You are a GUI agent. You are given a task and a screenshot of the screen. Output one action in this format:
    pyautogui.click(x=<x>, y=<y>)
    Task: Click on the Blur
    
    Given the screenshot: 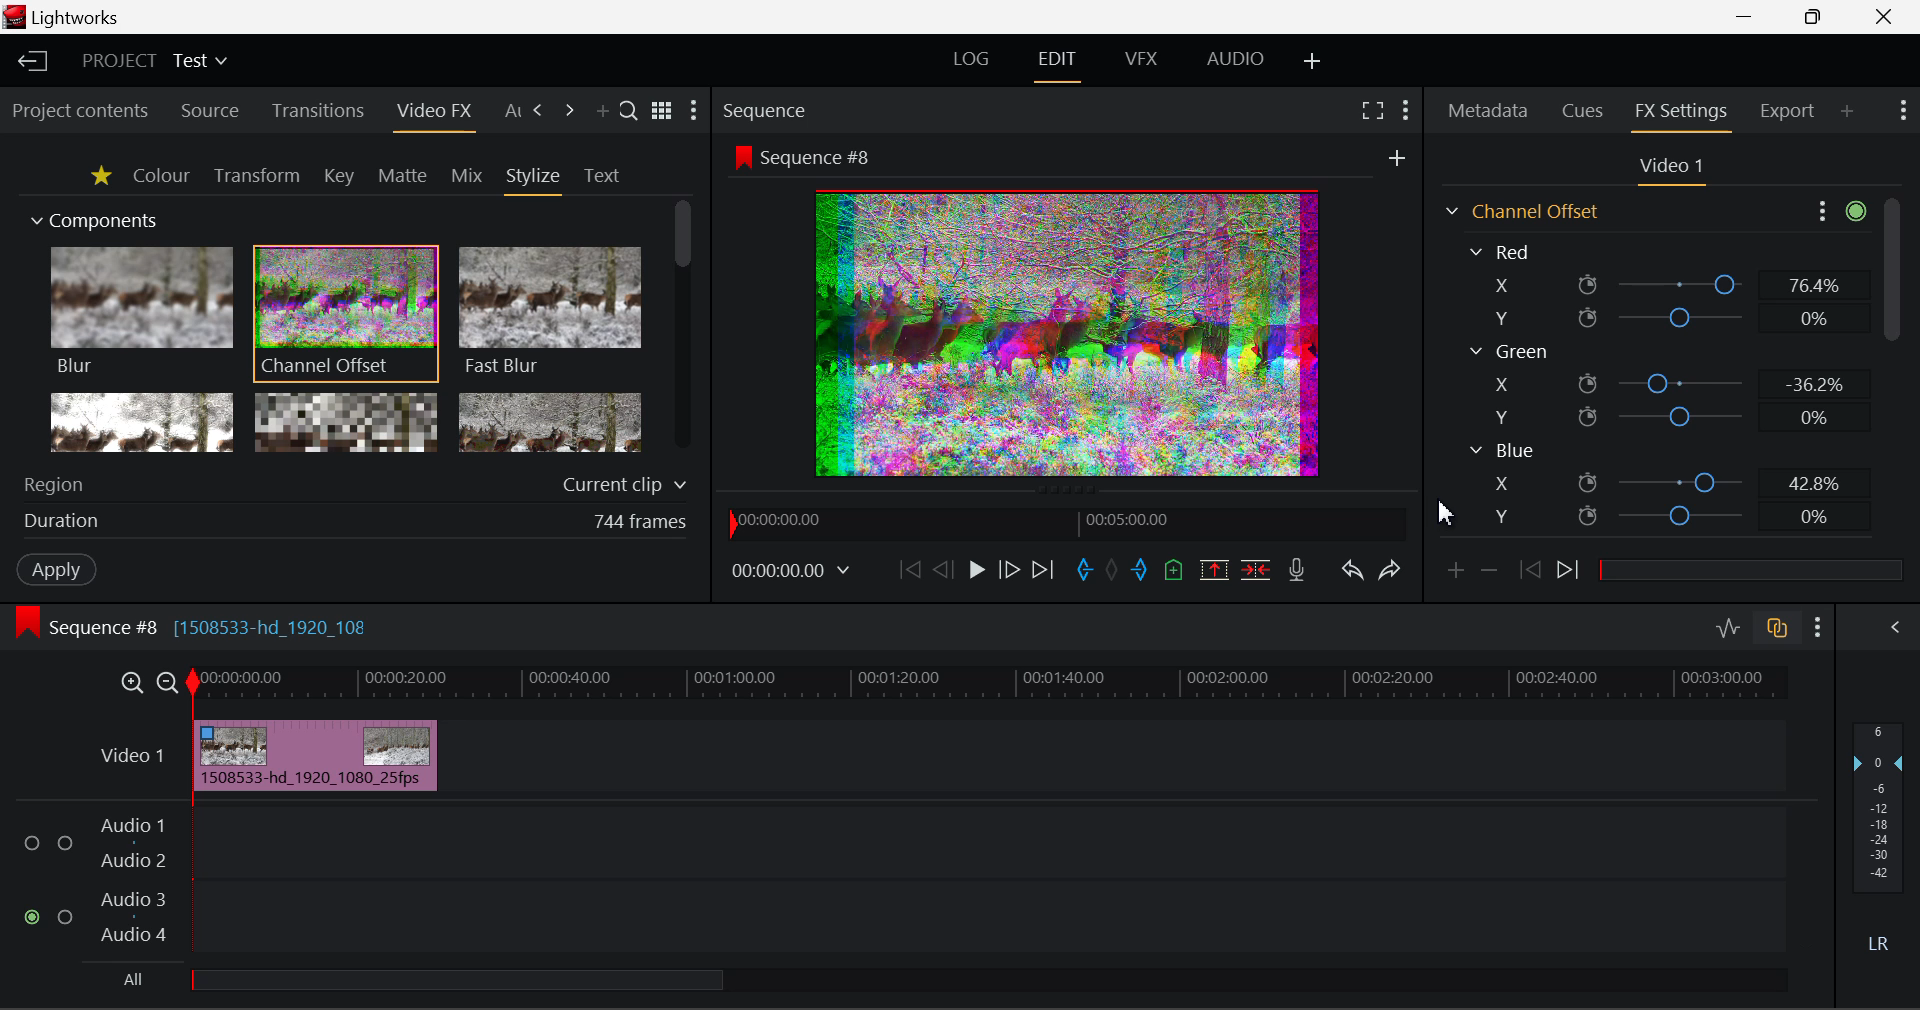 What is the action you would take?
    pyautogui.click(x=140, y=312)
    